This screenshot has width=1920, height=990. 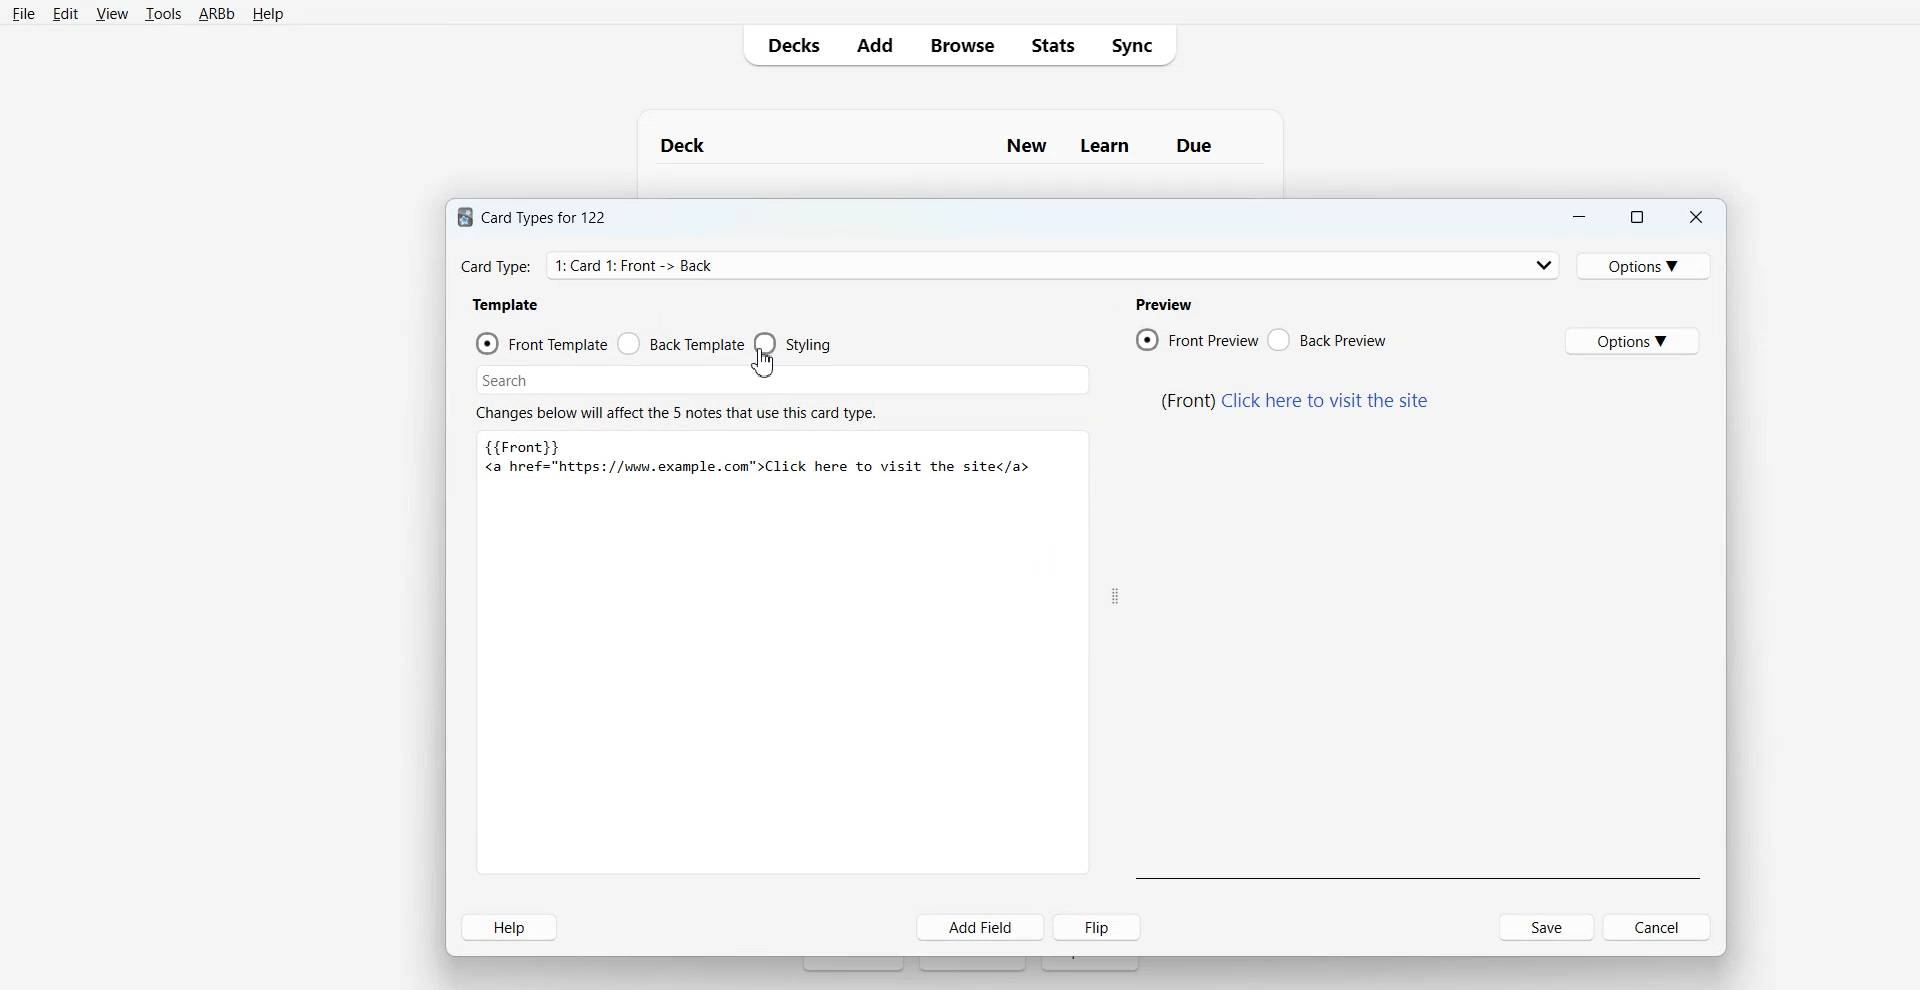 I want to click on cursor, so click(x=767, y=363).